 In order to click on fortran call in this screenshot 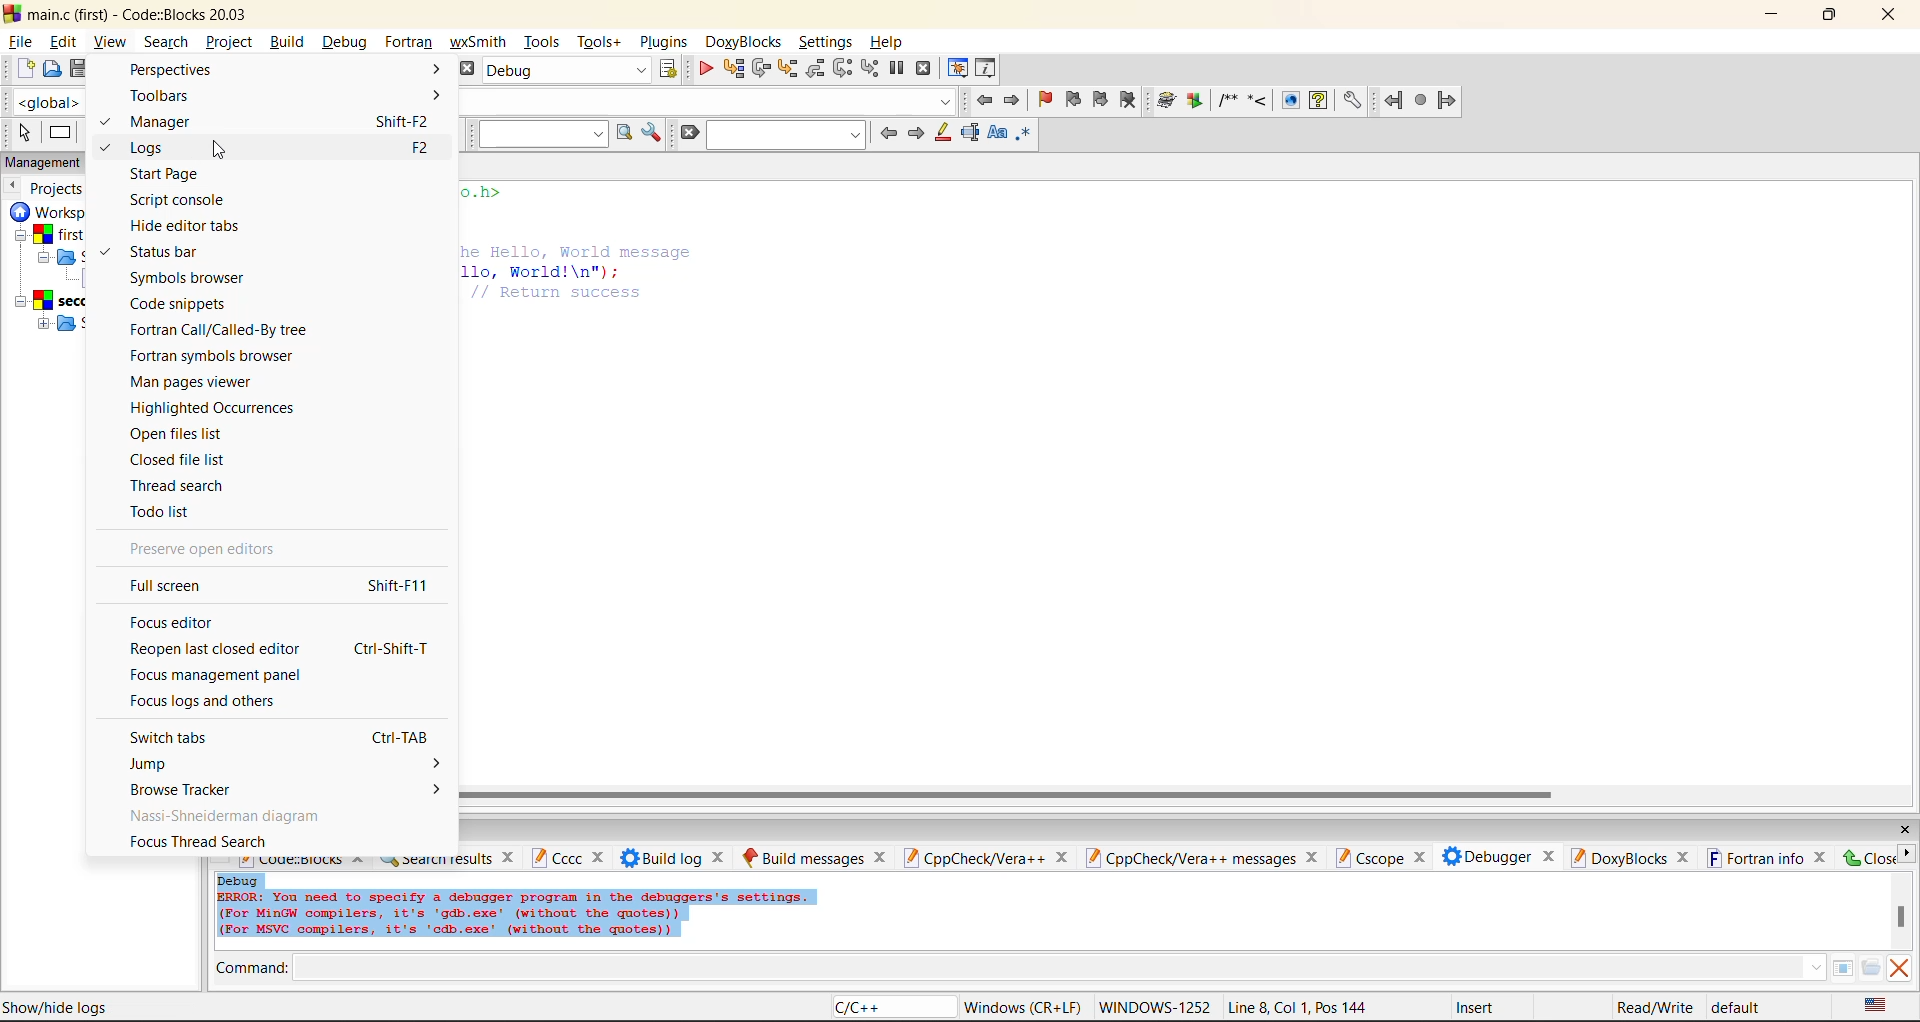, I will do `click(220, 331)`.